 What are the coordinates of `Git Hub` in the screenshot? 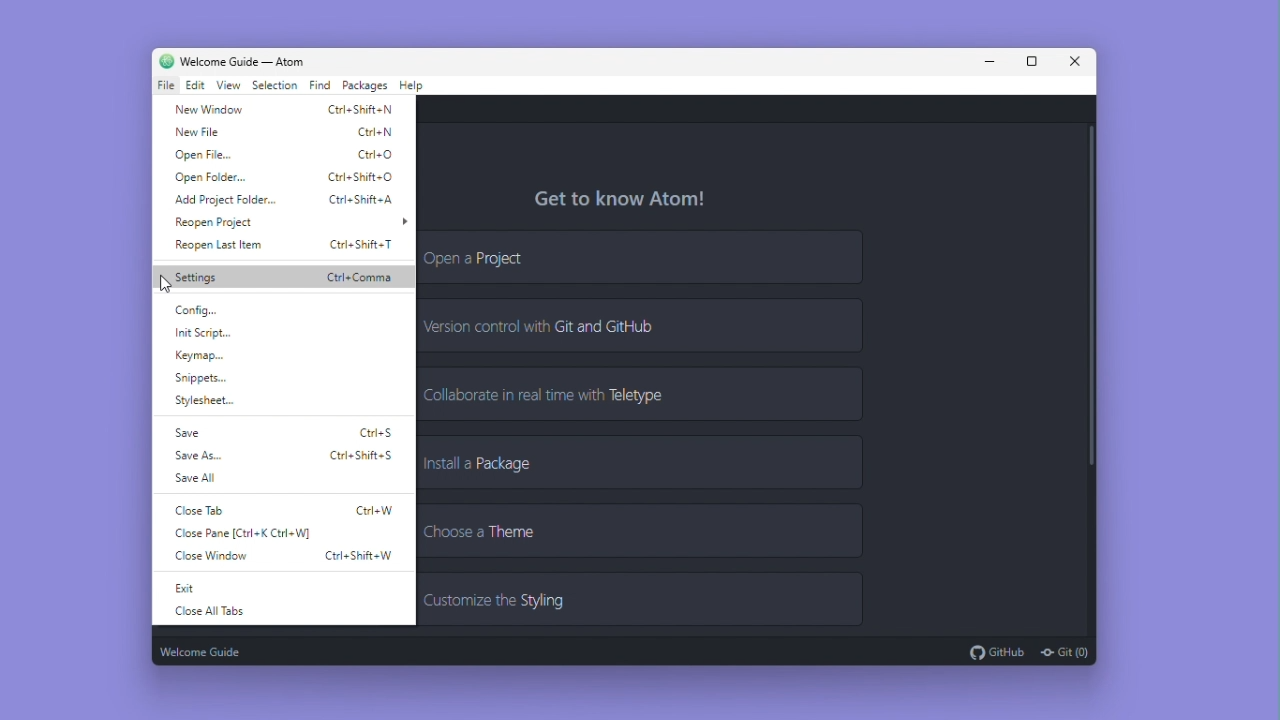 It's located at (996, 651).